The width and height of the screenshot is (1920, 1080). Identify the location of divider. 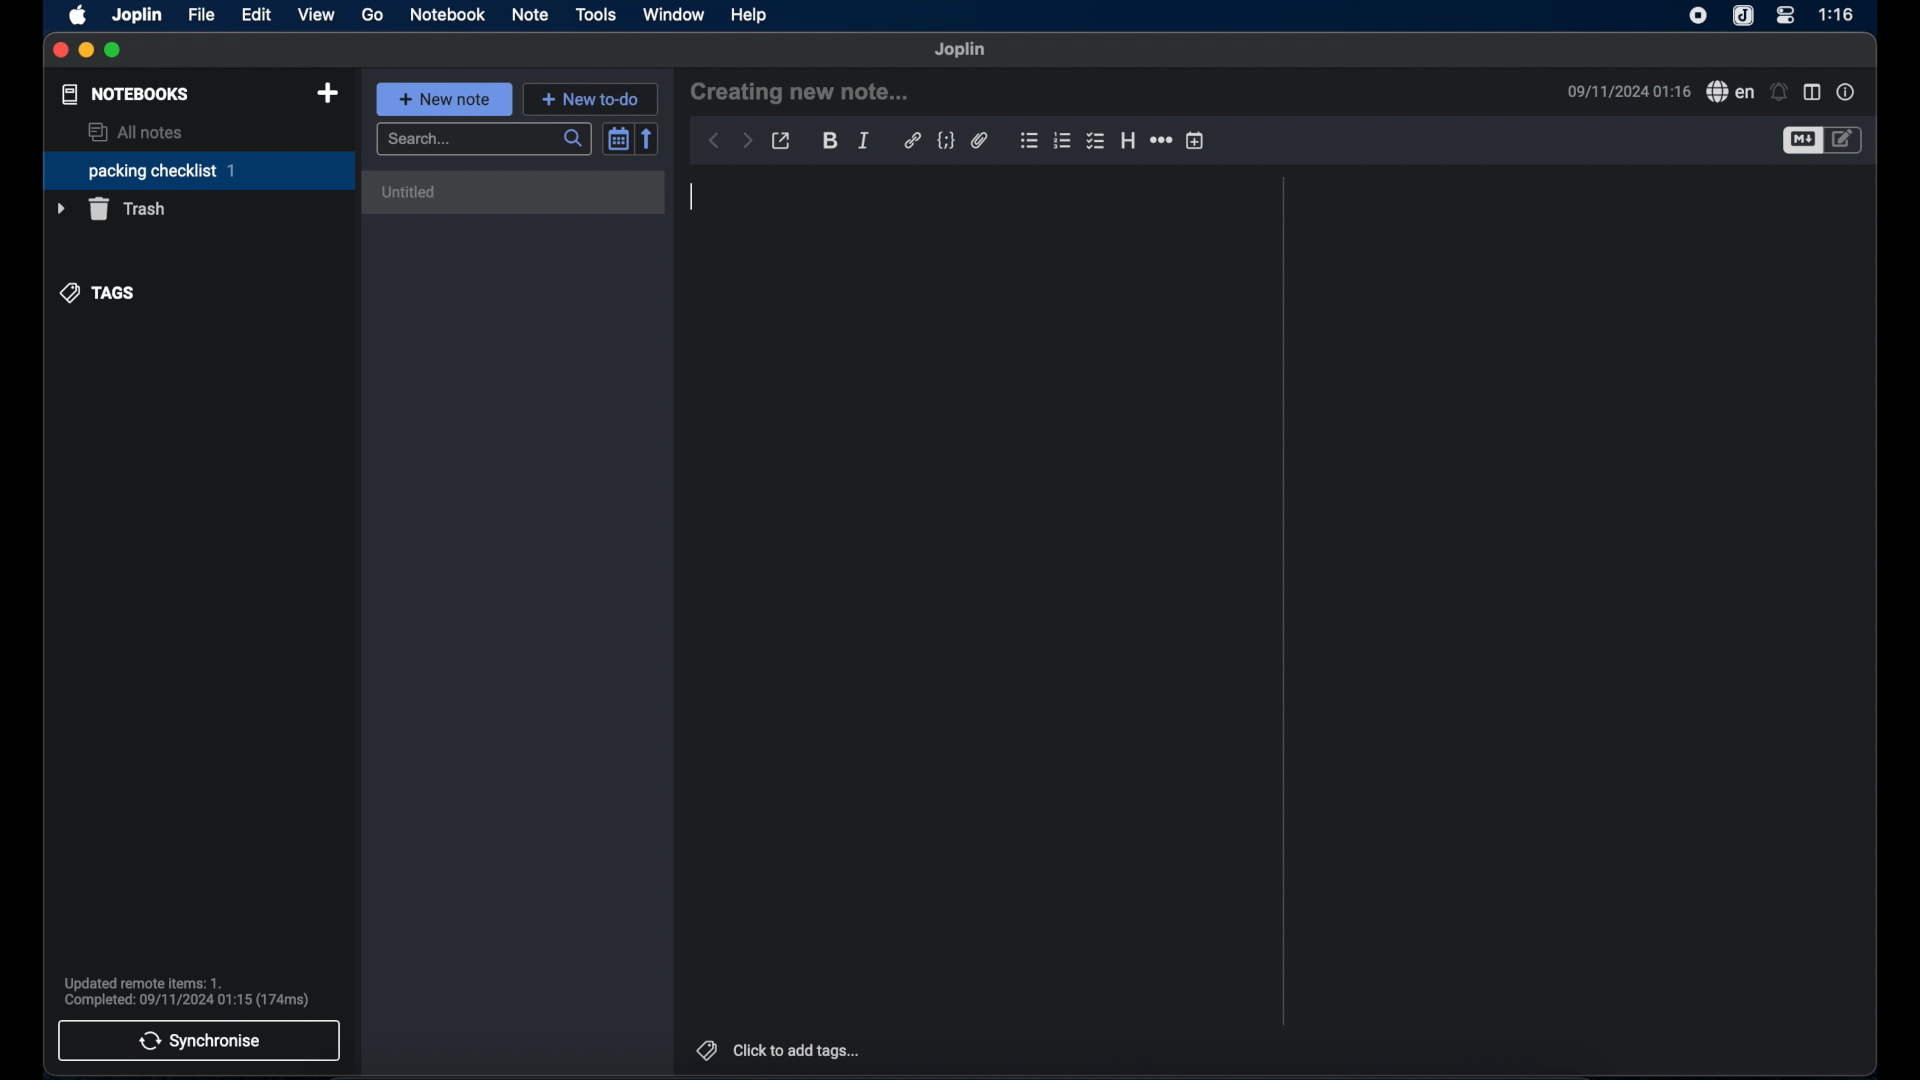
(1281, 601).